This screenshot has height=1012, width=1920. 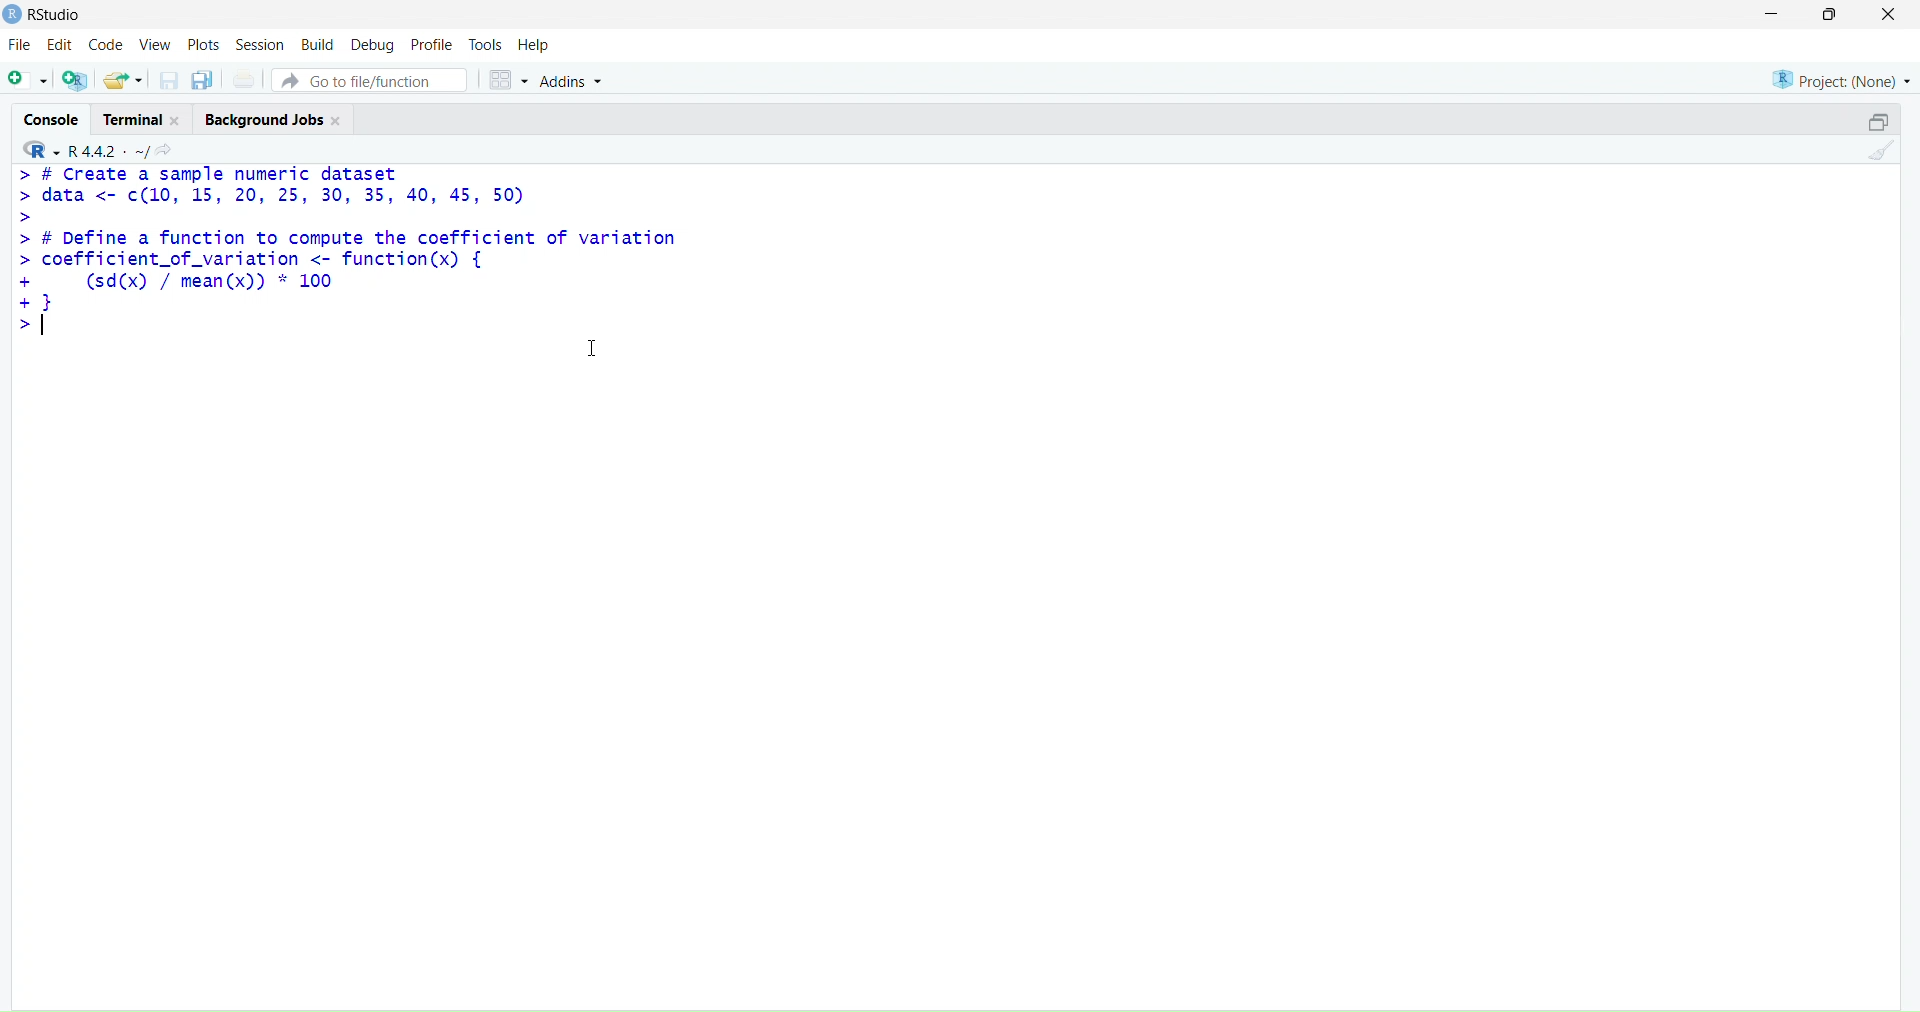 I want to click on logo, so click(x=14, y=14).